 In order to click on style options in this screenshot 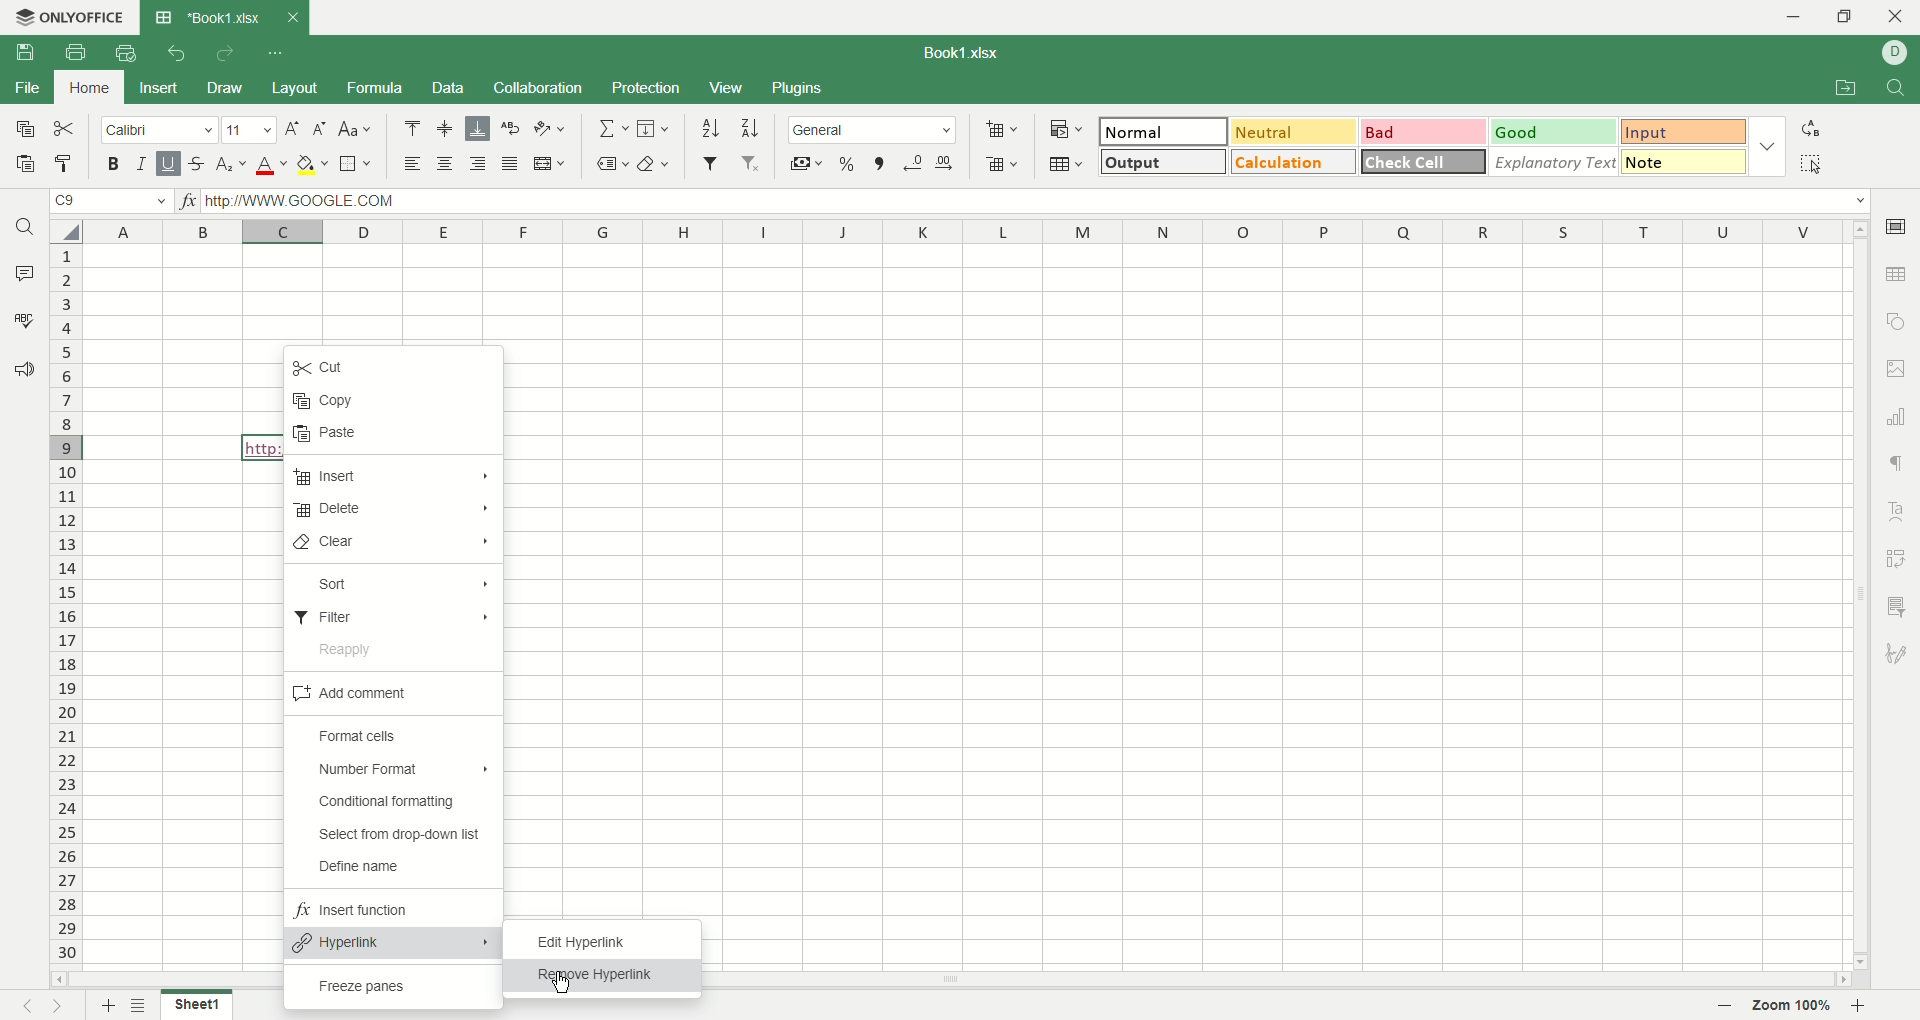, I will do `click(1765, 143)`.